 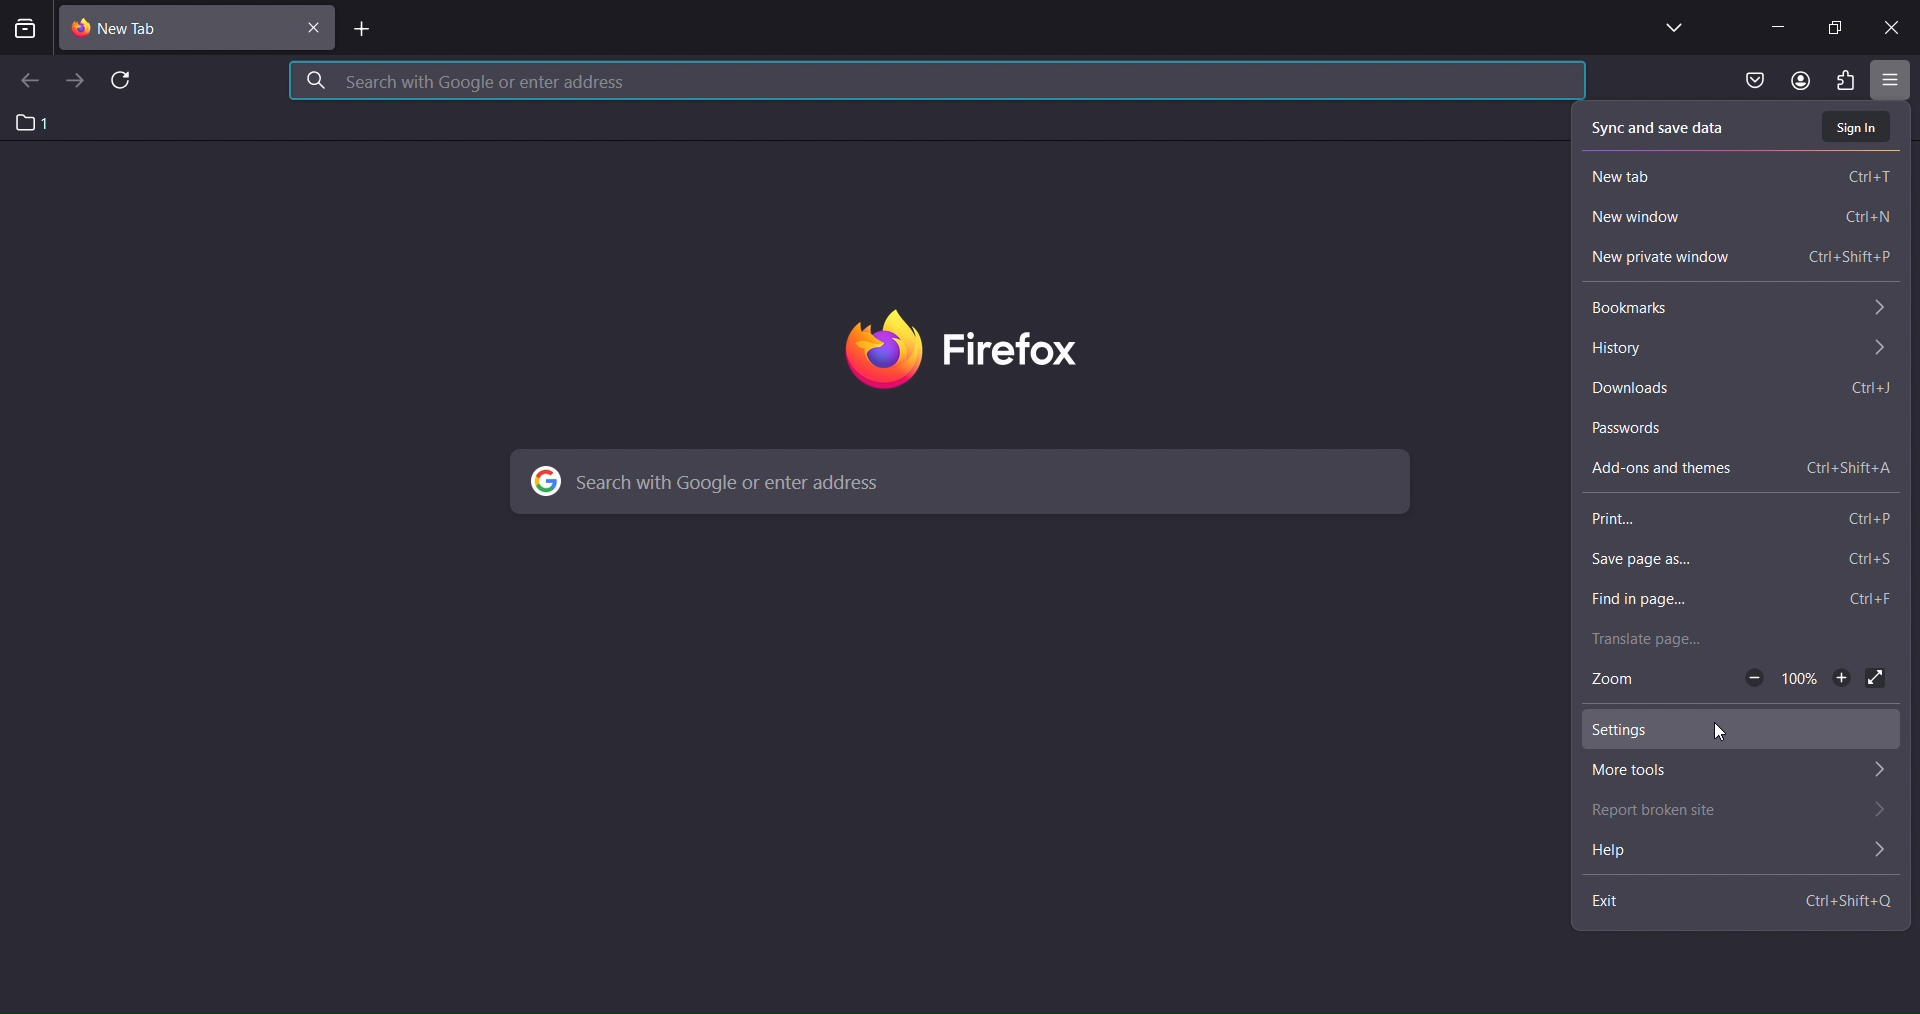 I want to click on more tools, so click(x=1741, y=773).